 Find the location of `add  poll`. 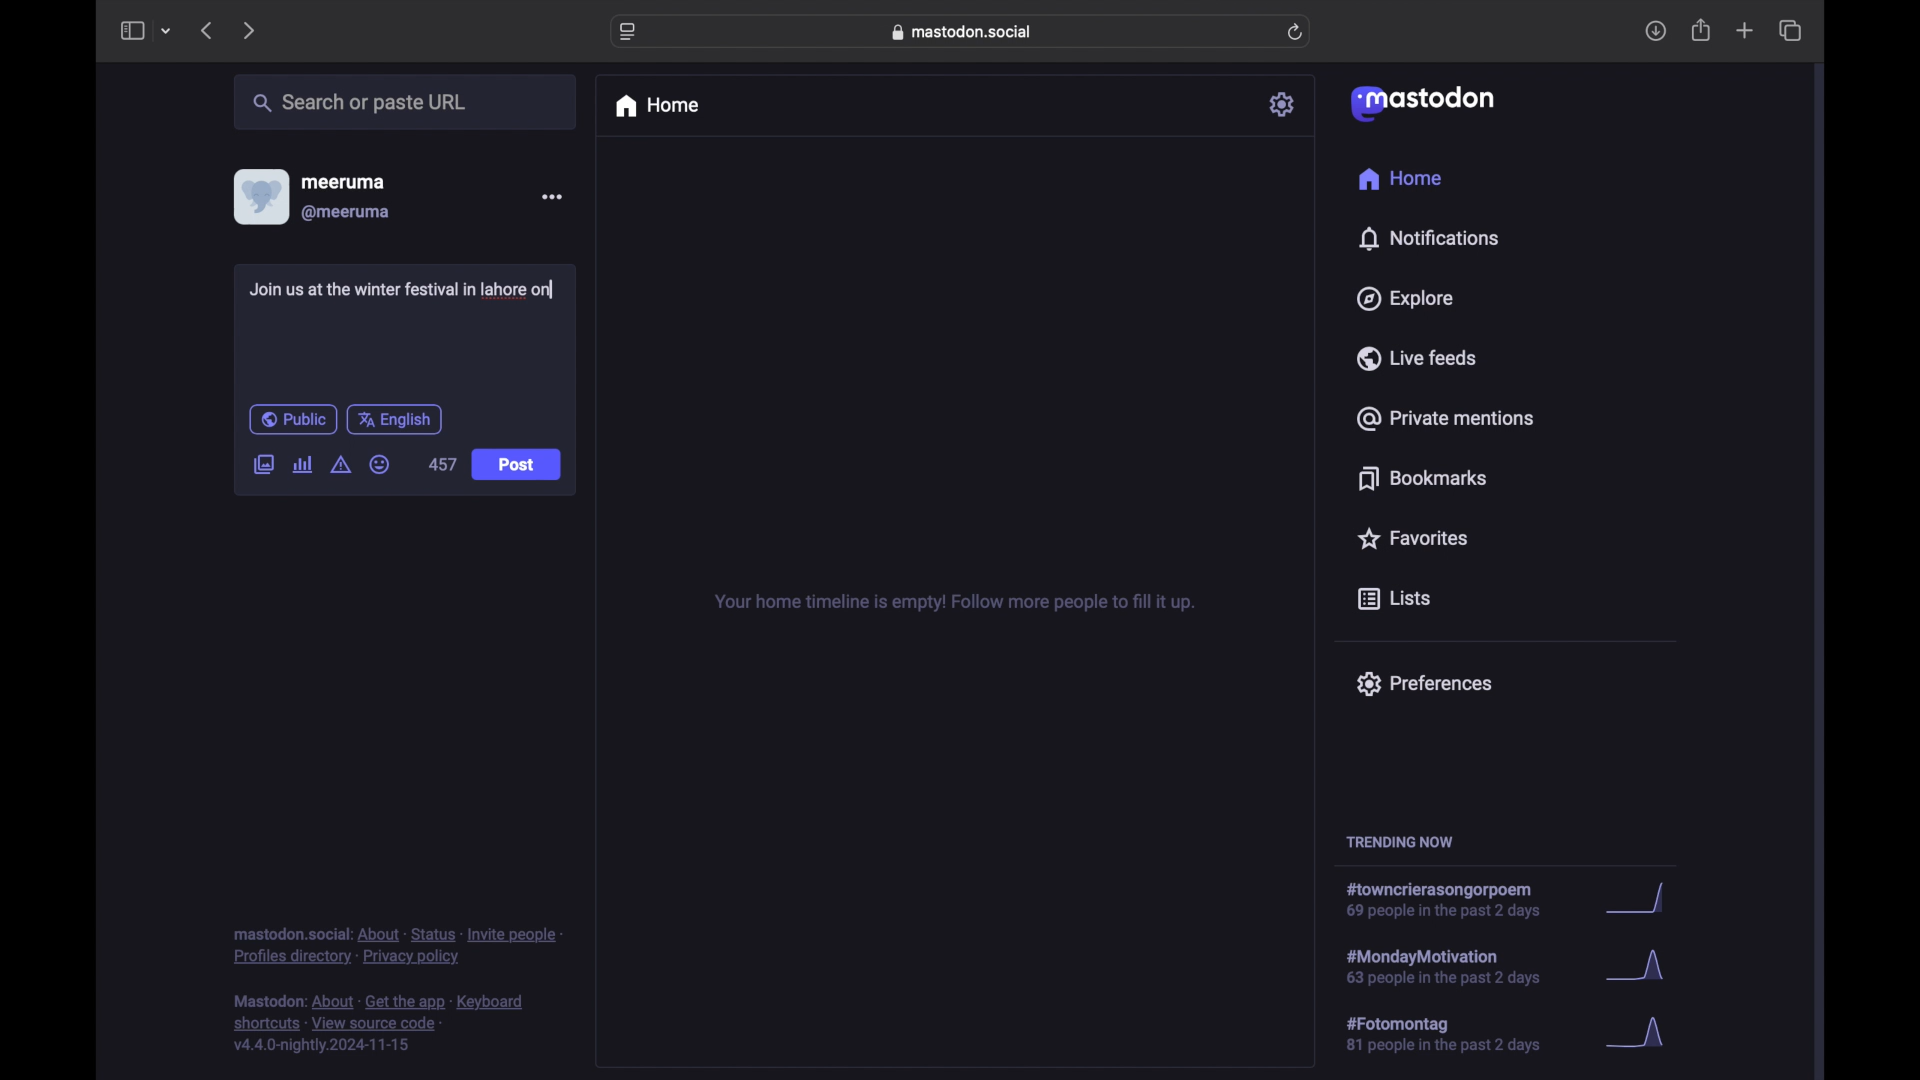

add  poll is located at coordinates (302, 464).